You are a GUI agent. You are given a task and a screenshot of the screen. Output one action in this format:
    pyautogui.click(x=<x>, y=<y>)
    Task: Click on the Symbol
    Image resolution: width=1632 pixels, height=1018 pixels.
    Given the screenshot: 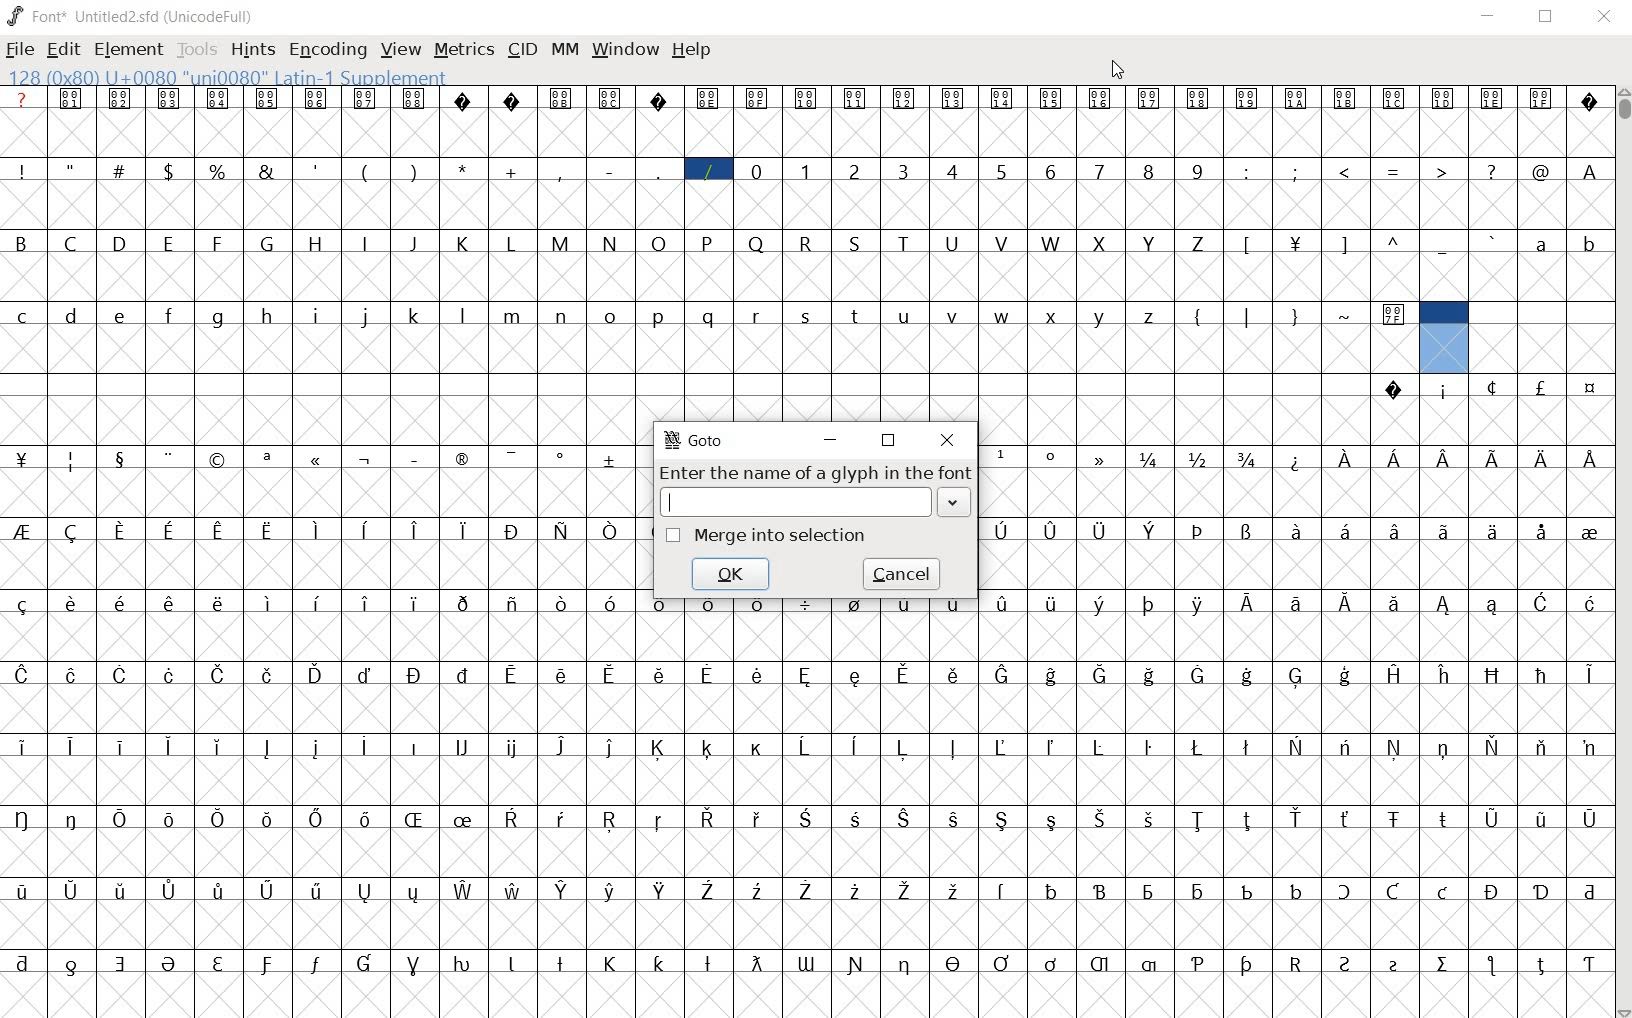 What is the action you would take?
    pyautogui.click(x=1201, y=746)
    